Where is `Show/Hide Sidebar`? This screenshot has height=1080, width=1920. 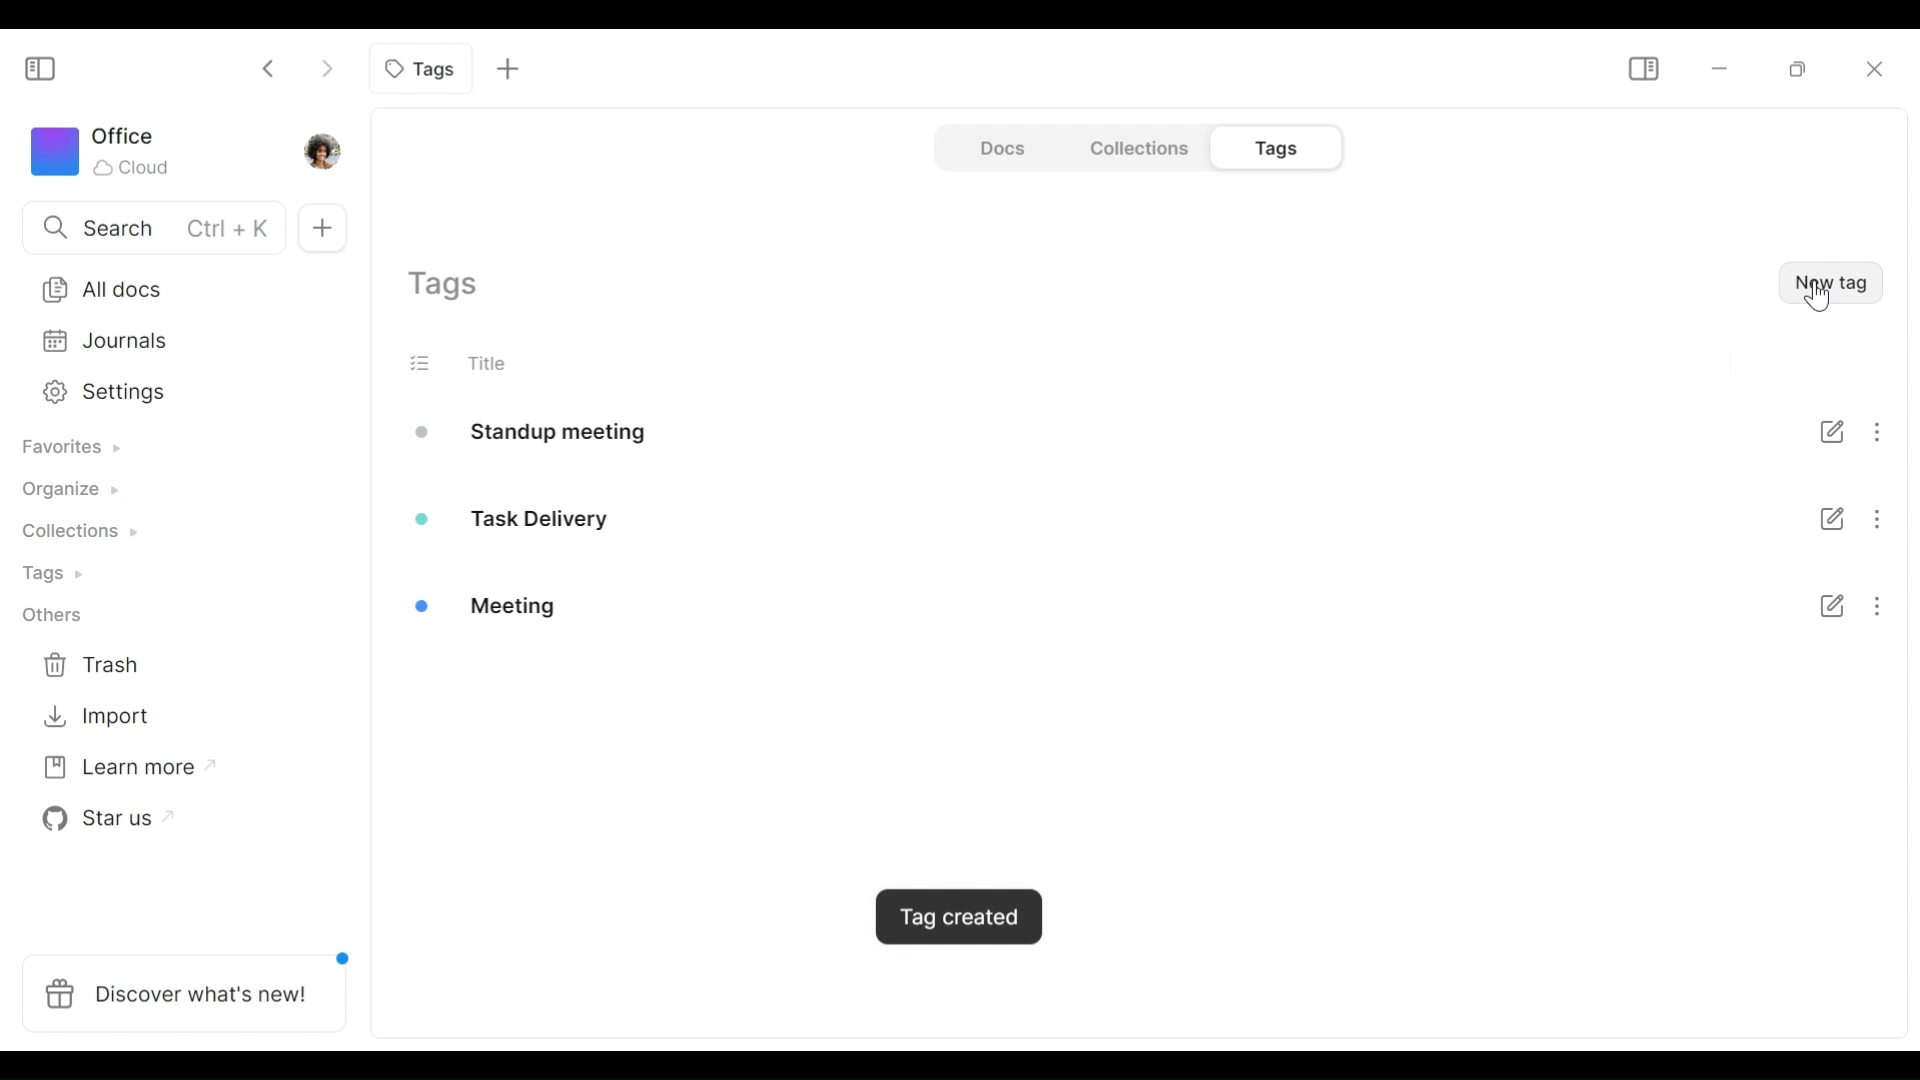
Show/Hide Sidebar is located at coordinates (47, 64).